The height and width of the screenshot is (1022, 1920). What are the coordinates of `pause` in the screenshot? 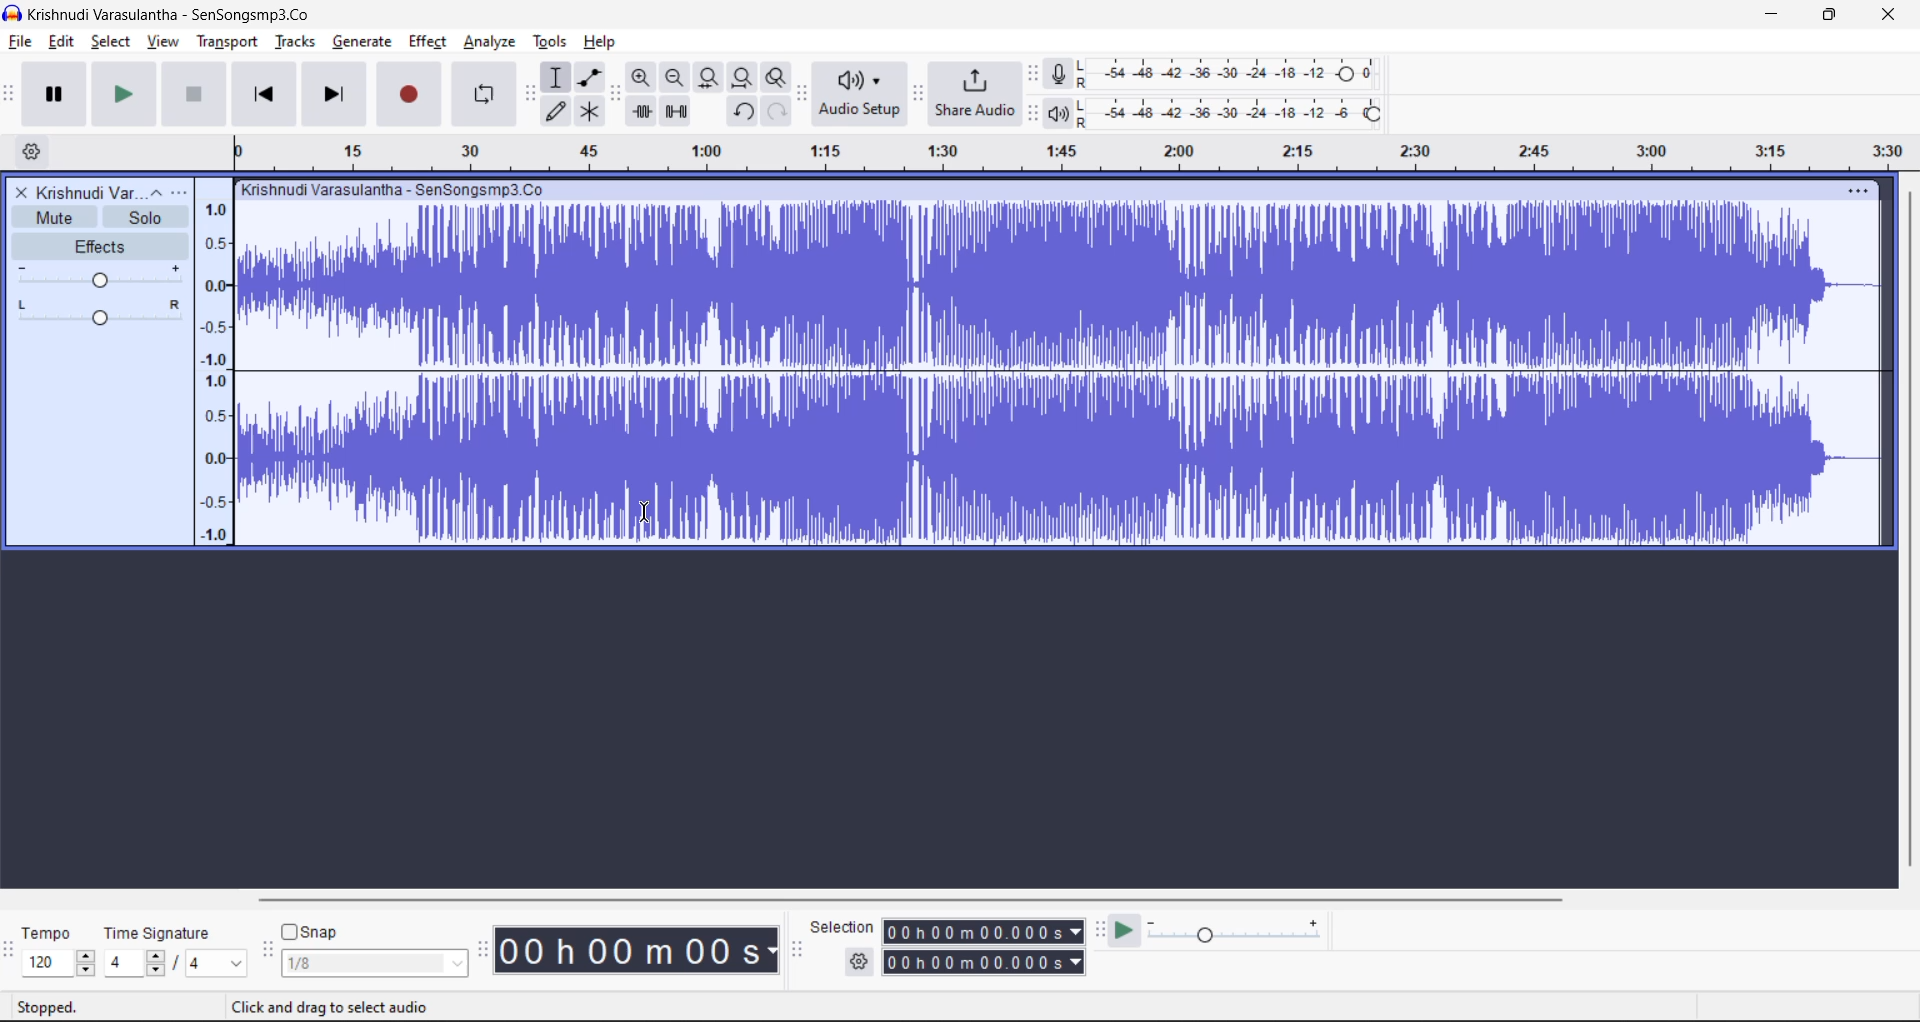 It's located at (59, 94).